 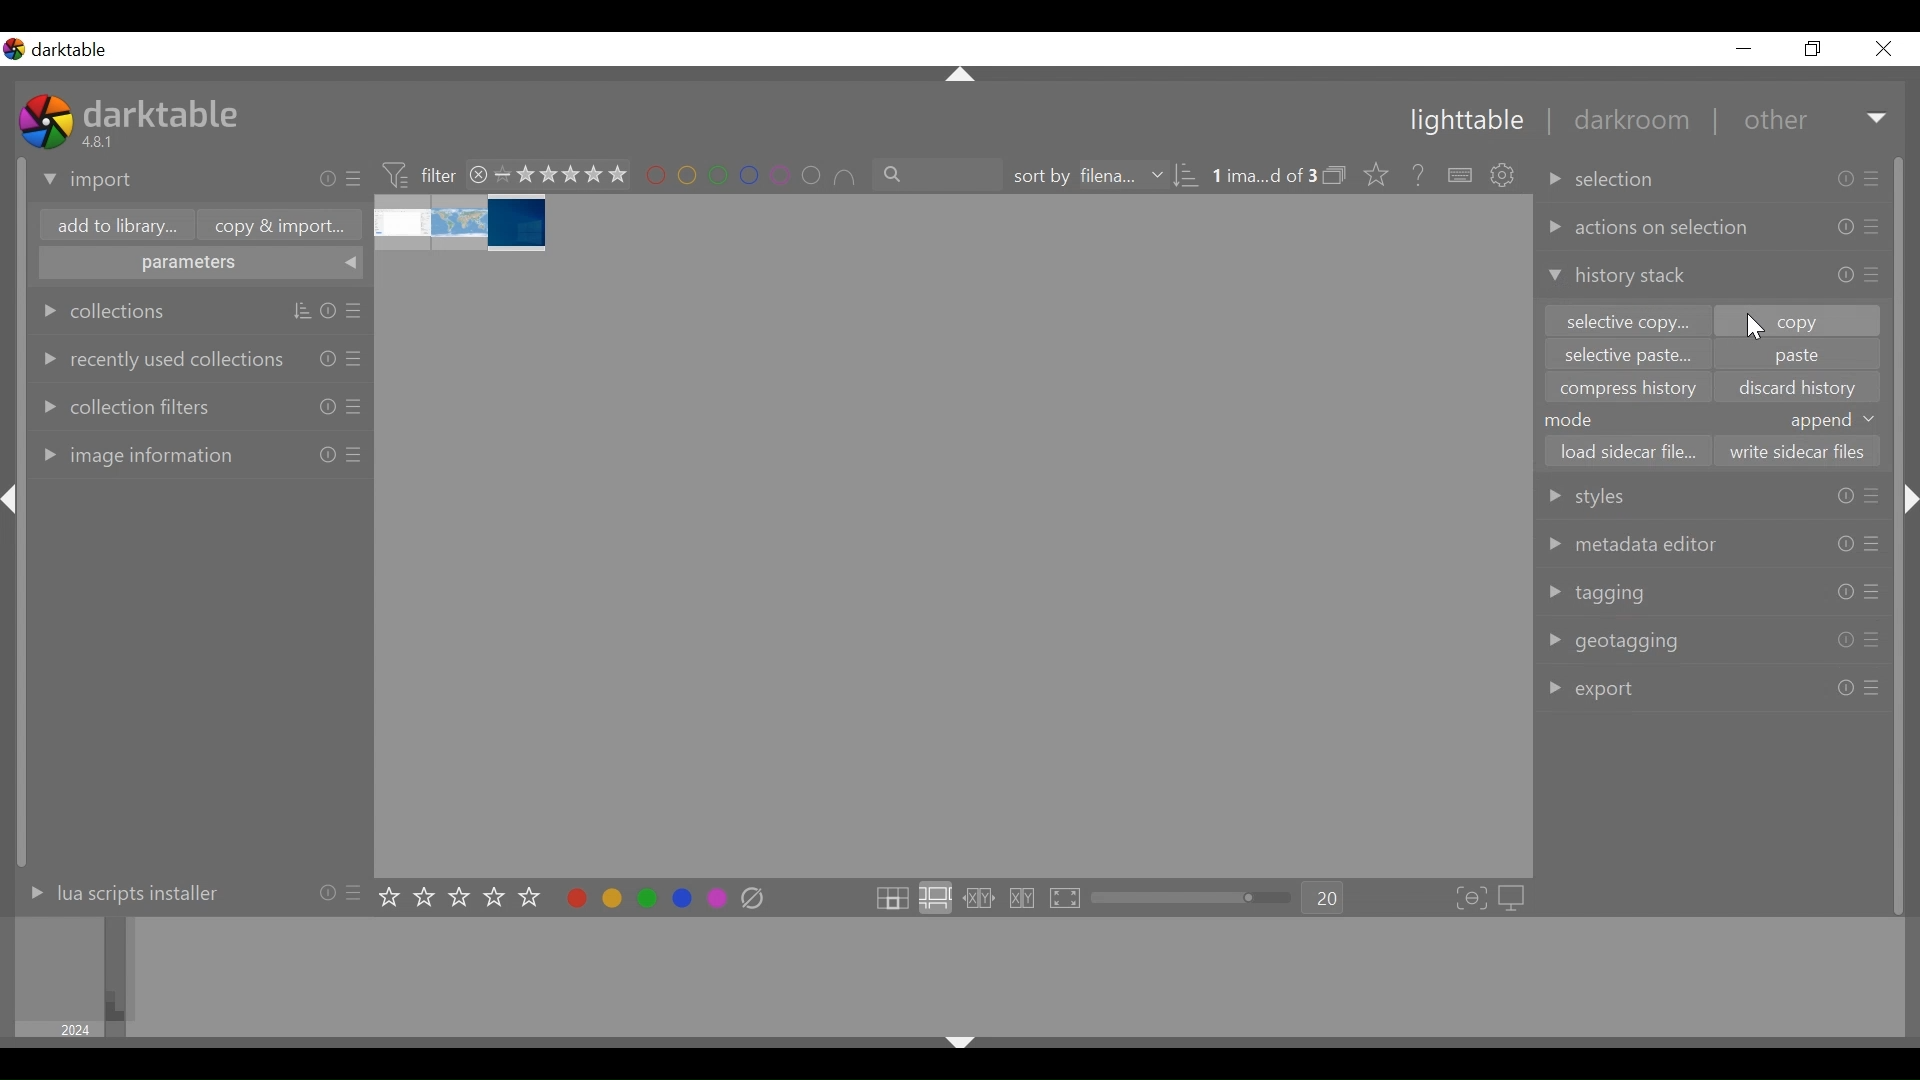 What do you see at coordinates (1324, 899) in the screenshot?
I see `20` at bounding box center [1324, 899].